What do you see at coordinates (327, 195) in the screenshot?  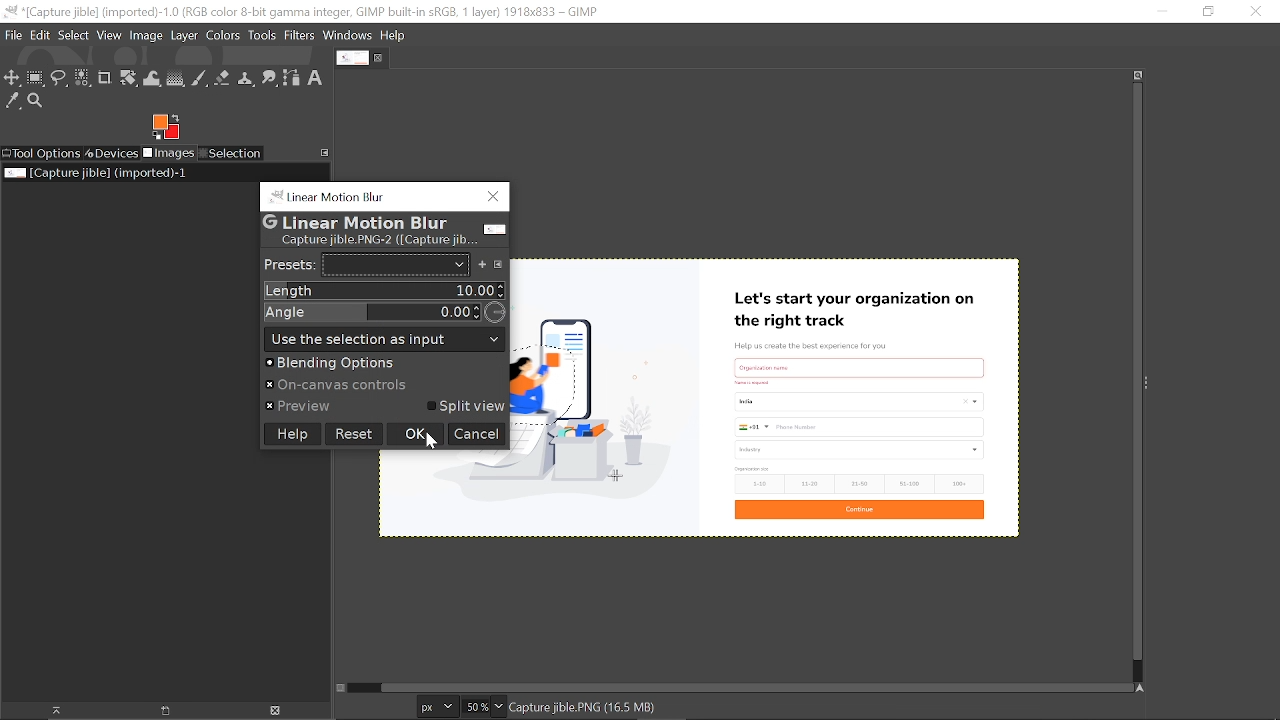 I see `“linear Motion Blur` at bounding box center [327, 195].